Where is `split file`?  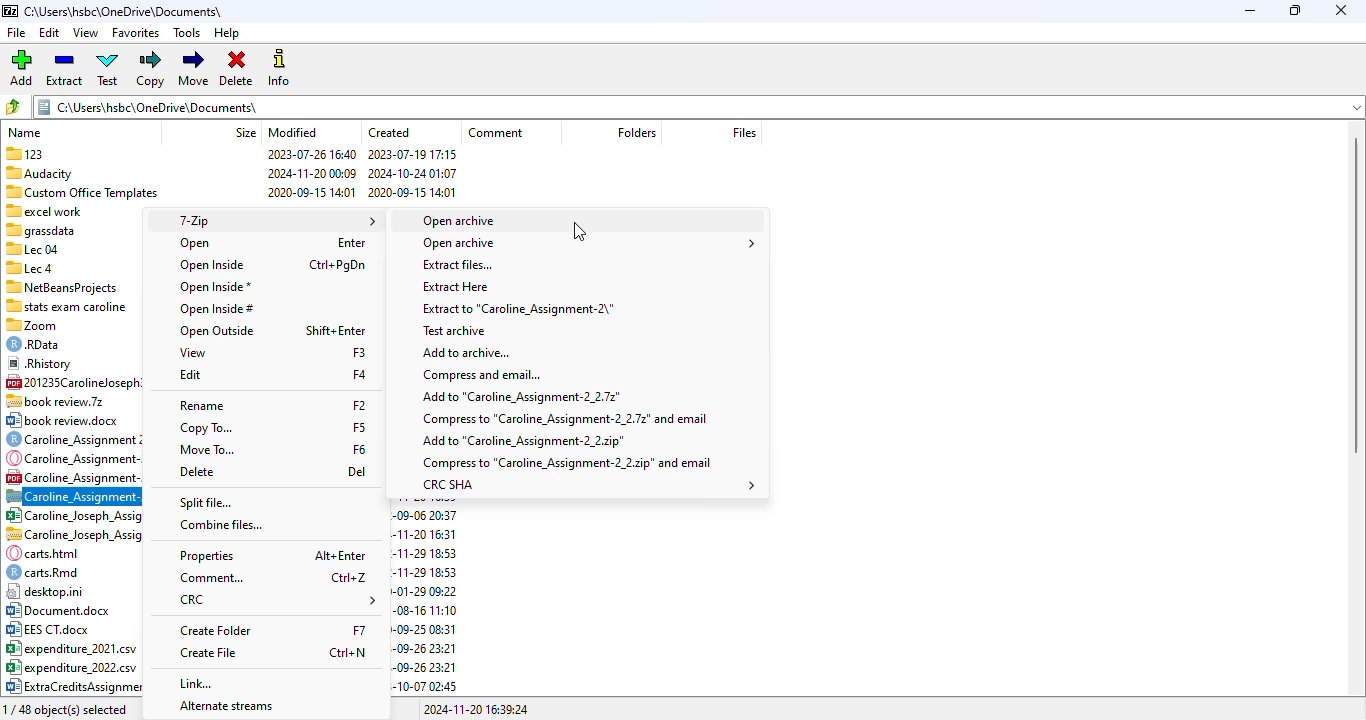 split file is located at coordinates (205, 503).